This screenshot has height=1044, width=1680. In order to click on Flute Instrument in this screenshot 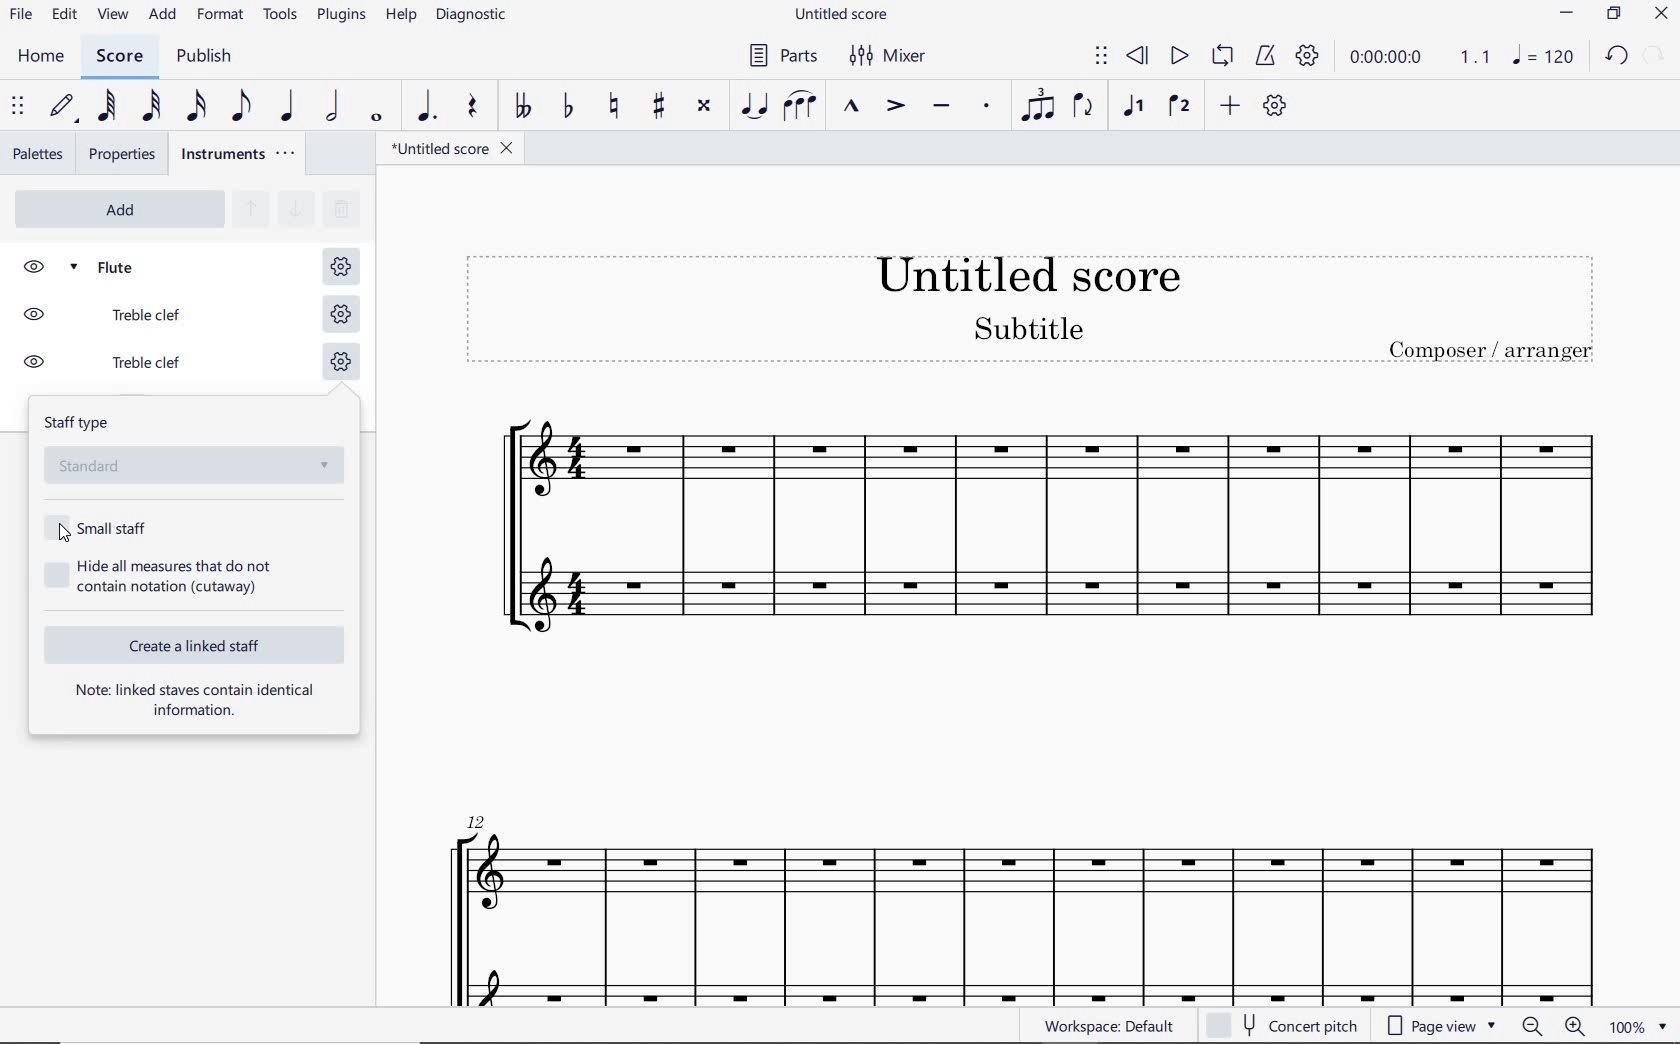, I will do `click(1022, 475)`.